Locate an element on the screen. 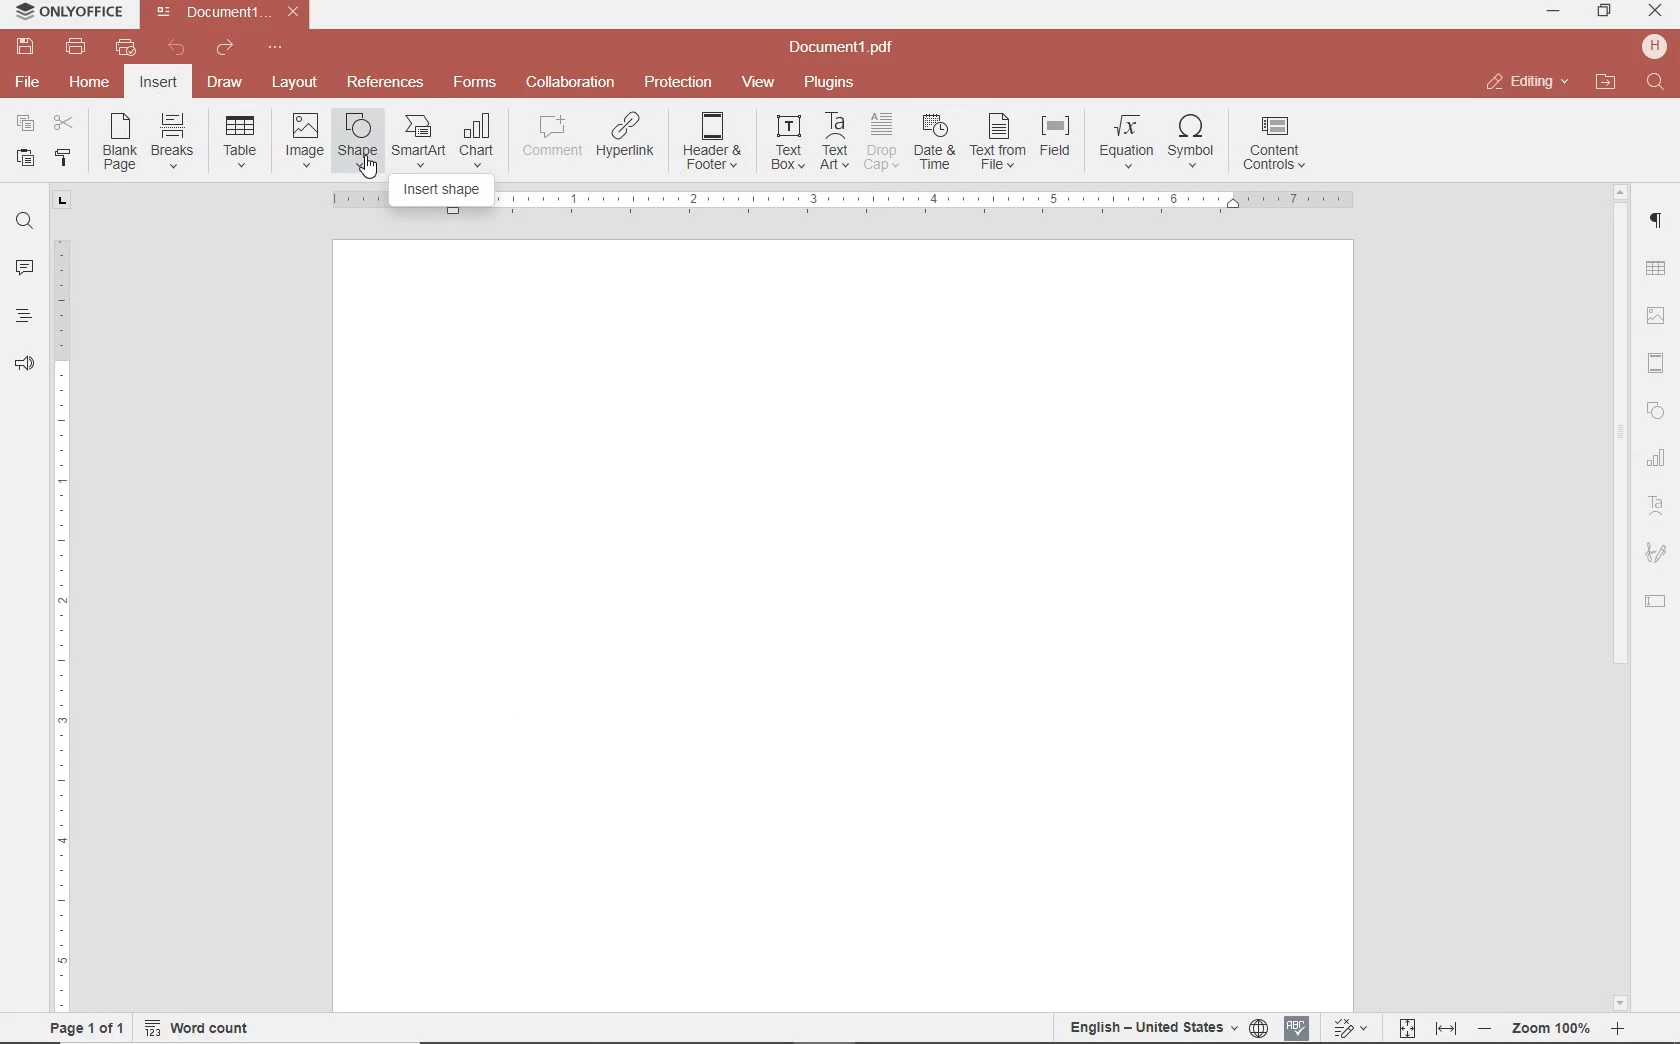  find is located at coordinates (1658, 83).